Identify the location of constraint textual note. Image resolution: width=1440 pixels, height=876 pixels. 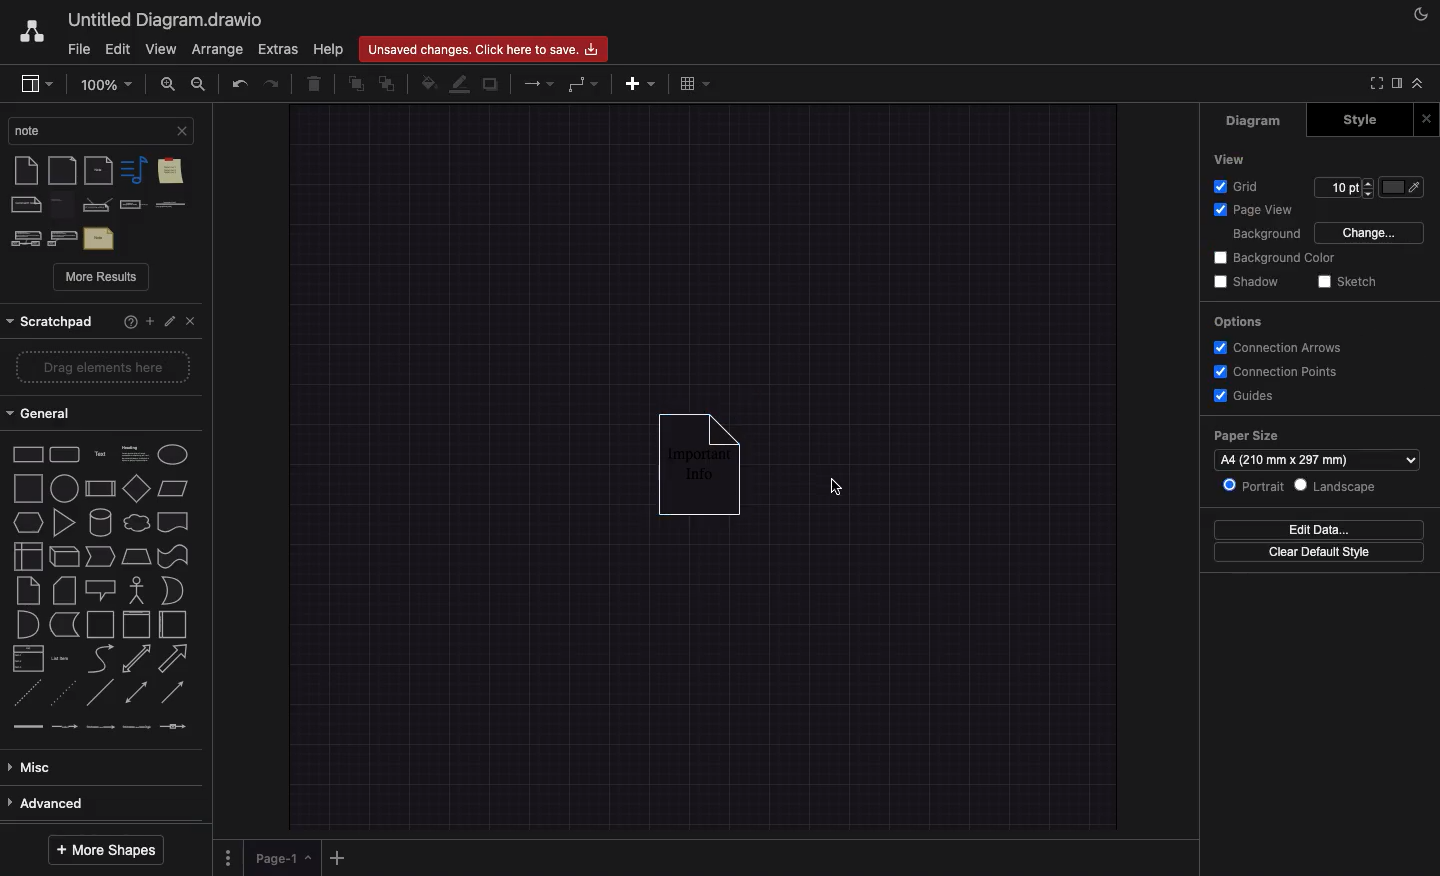
(170, 205).